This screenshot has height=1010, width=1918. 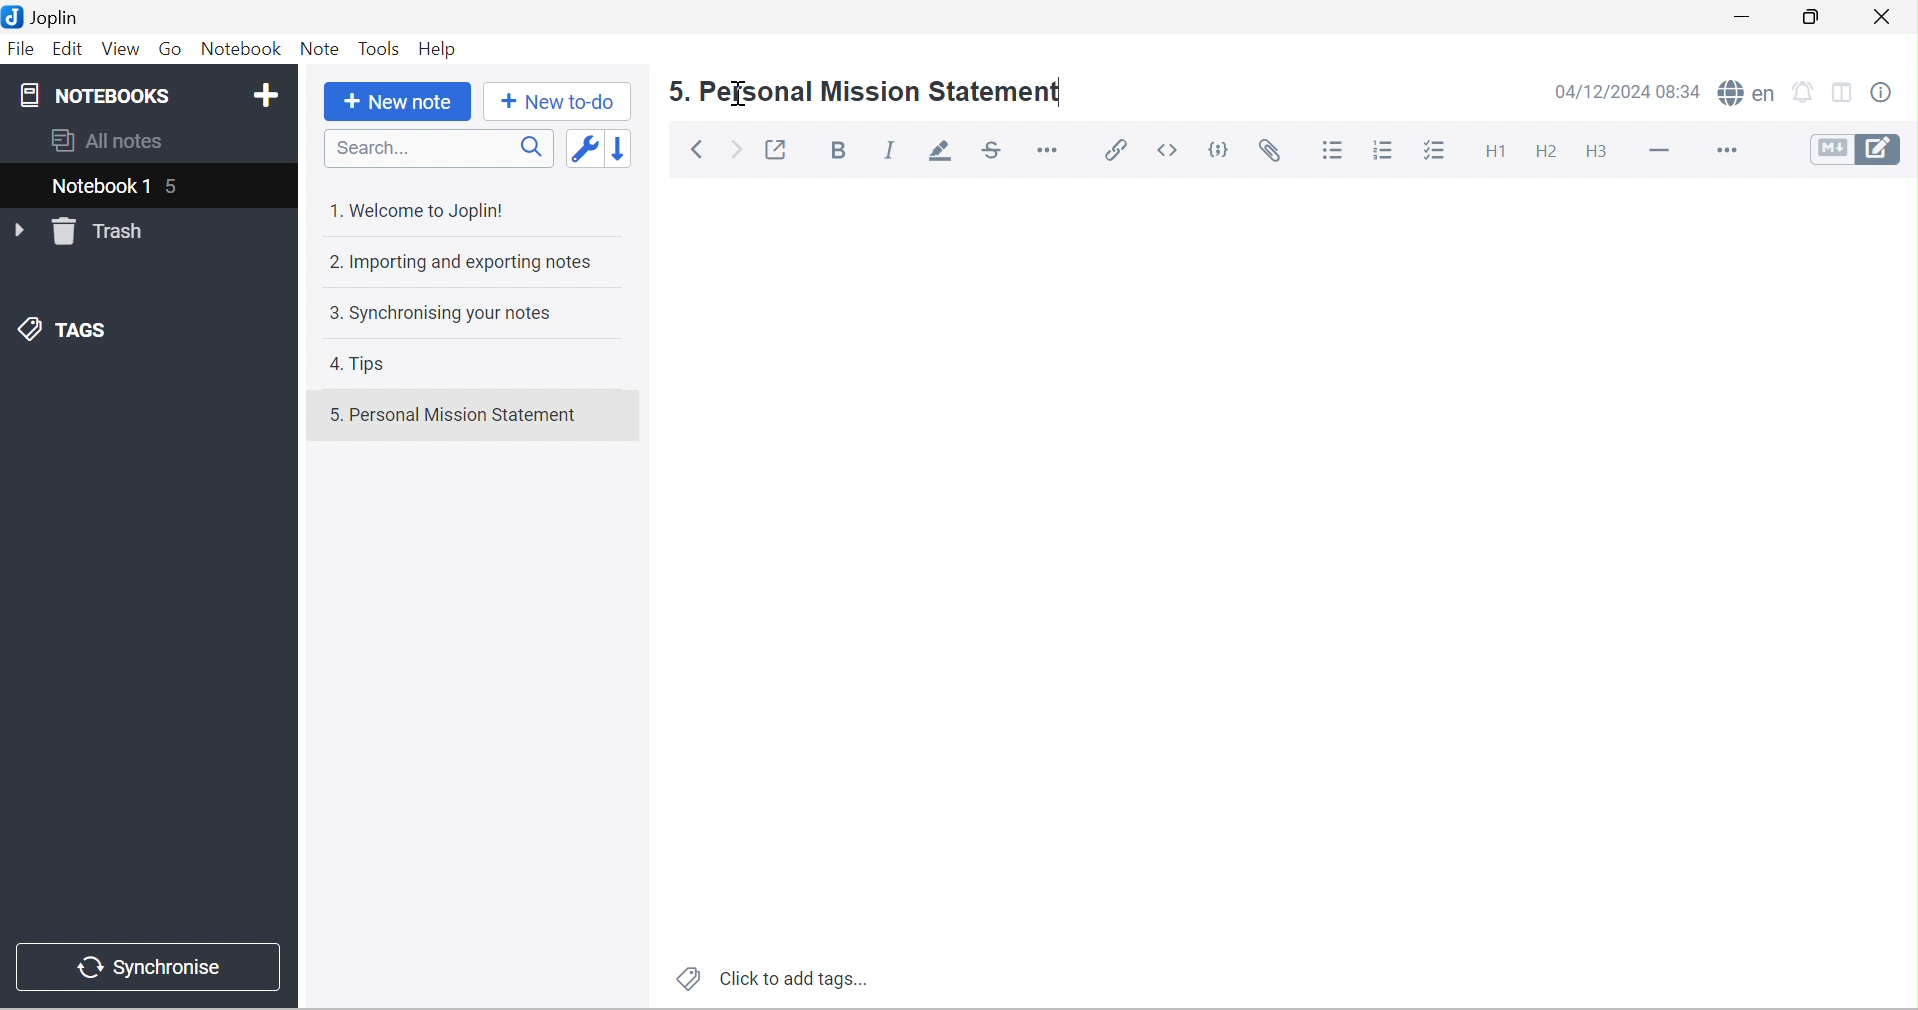 I want to click on More, so click(x=1727, y=149).